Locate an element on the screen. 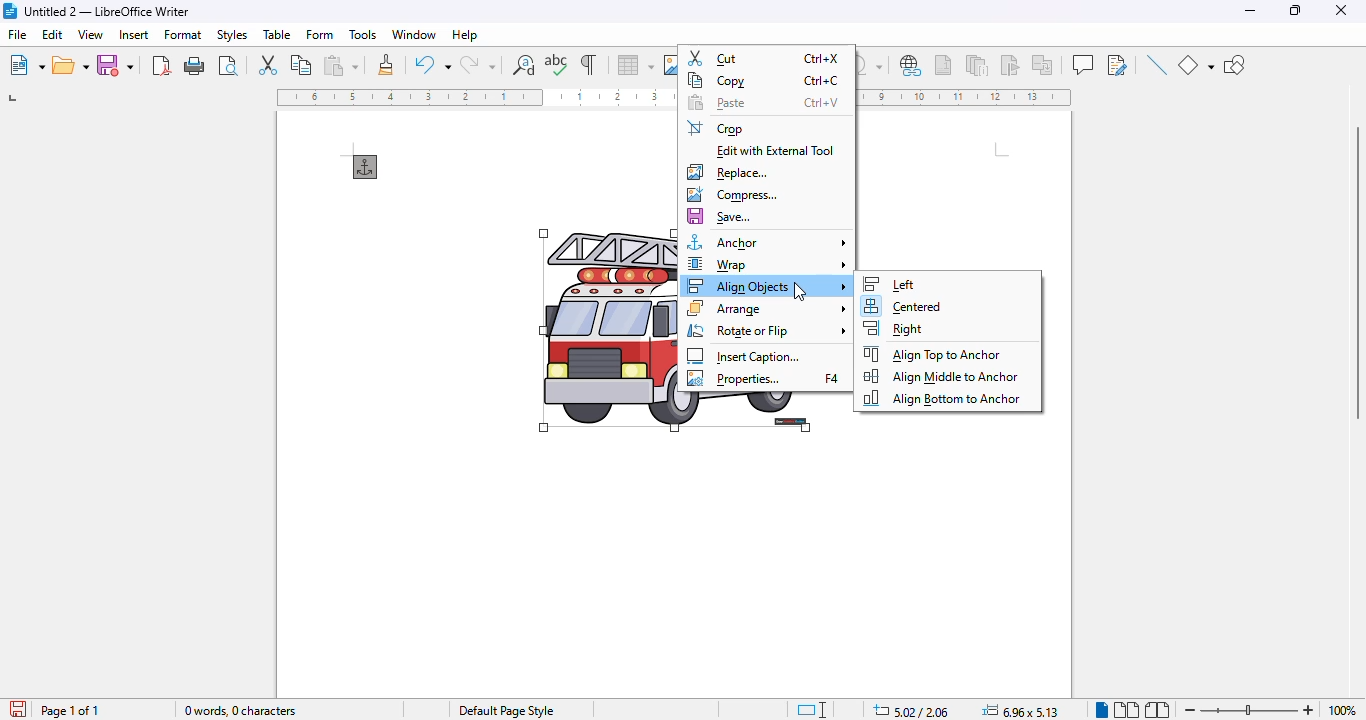 The width and height of the screenshot is (1366, 720). align objects is located at coordinates (768, 285).